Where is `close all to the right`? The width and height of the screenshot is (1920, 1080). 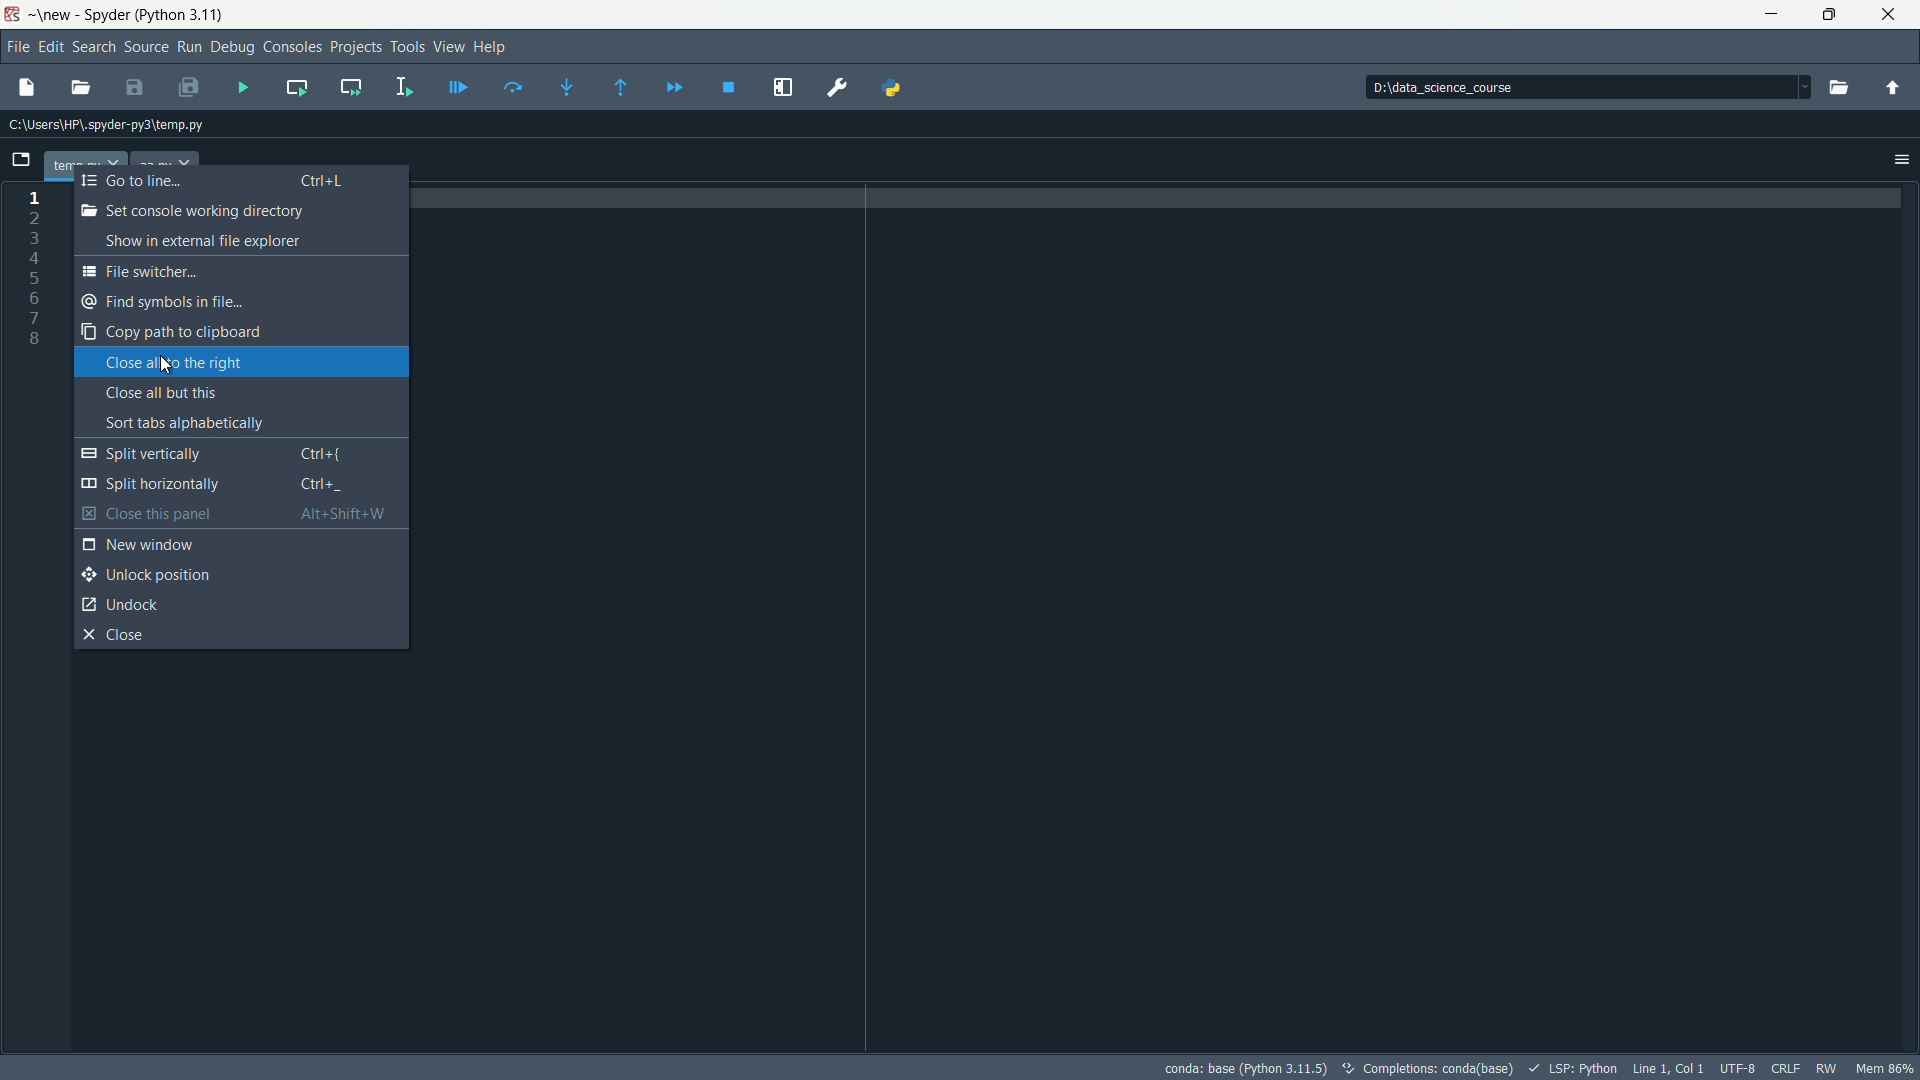
close all to the right is located at coordinates (172, 363).